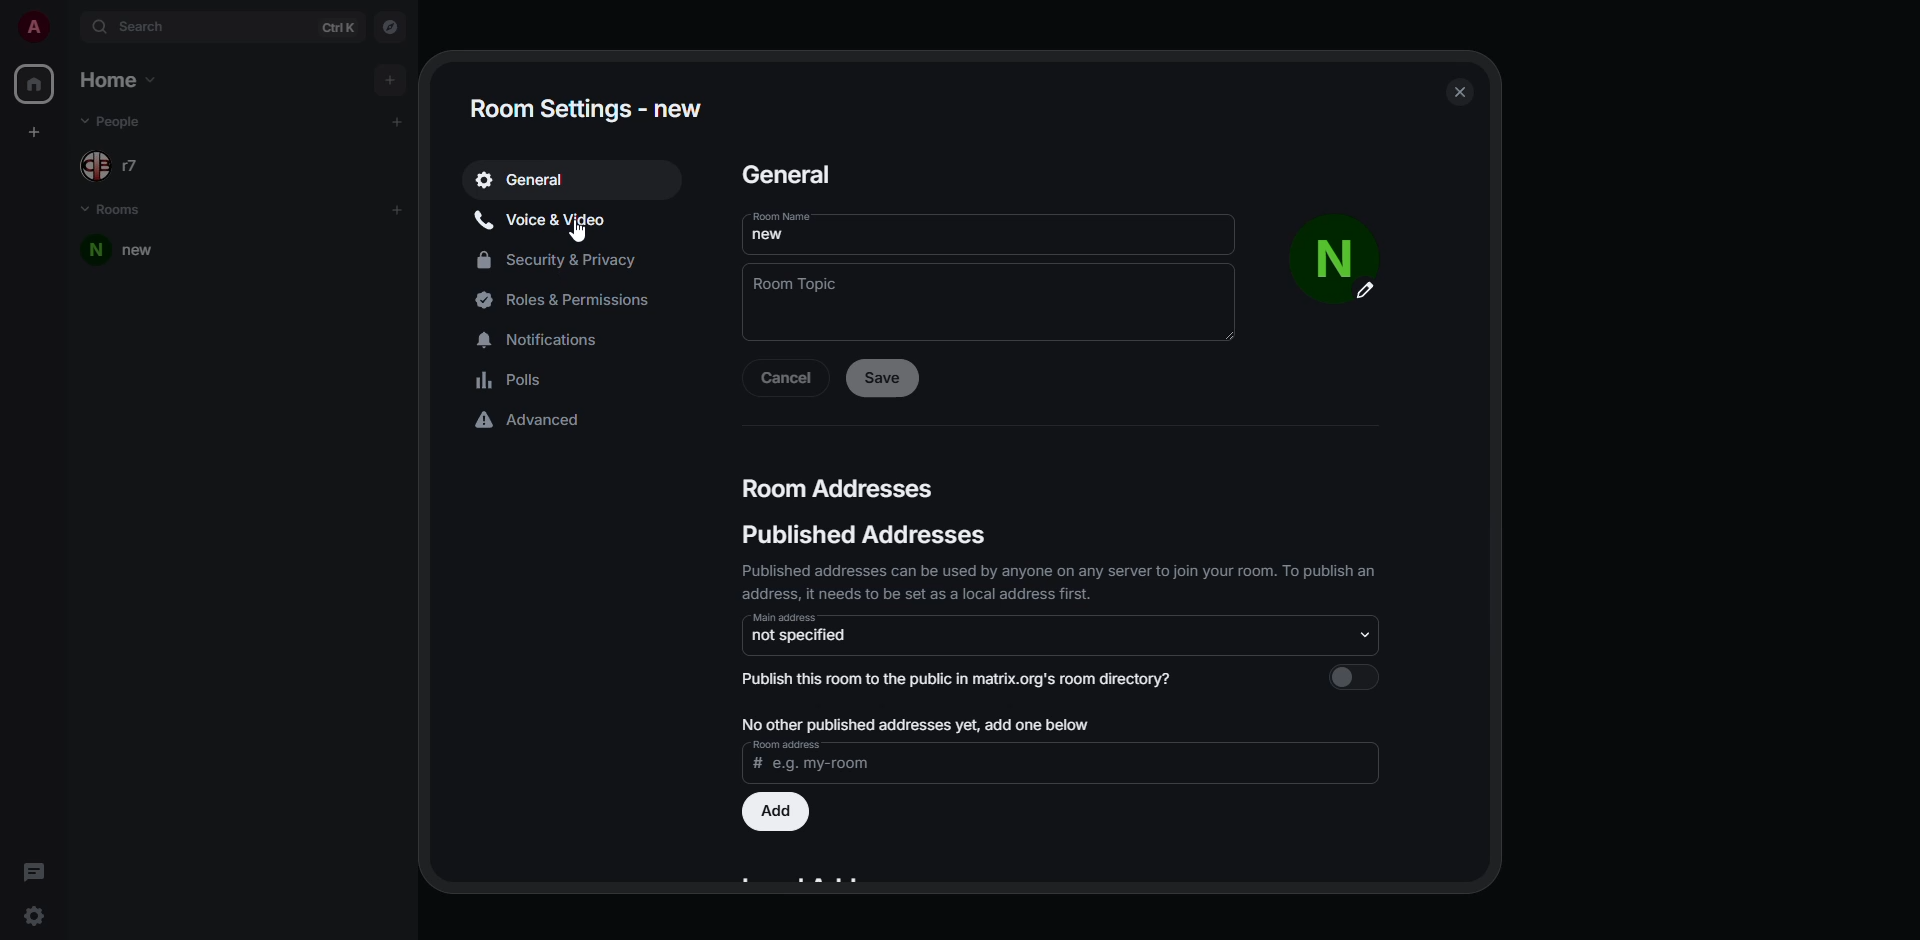  Describe the element at coordinates (790, 376) in the screenshot. I see `cancel` at that location.